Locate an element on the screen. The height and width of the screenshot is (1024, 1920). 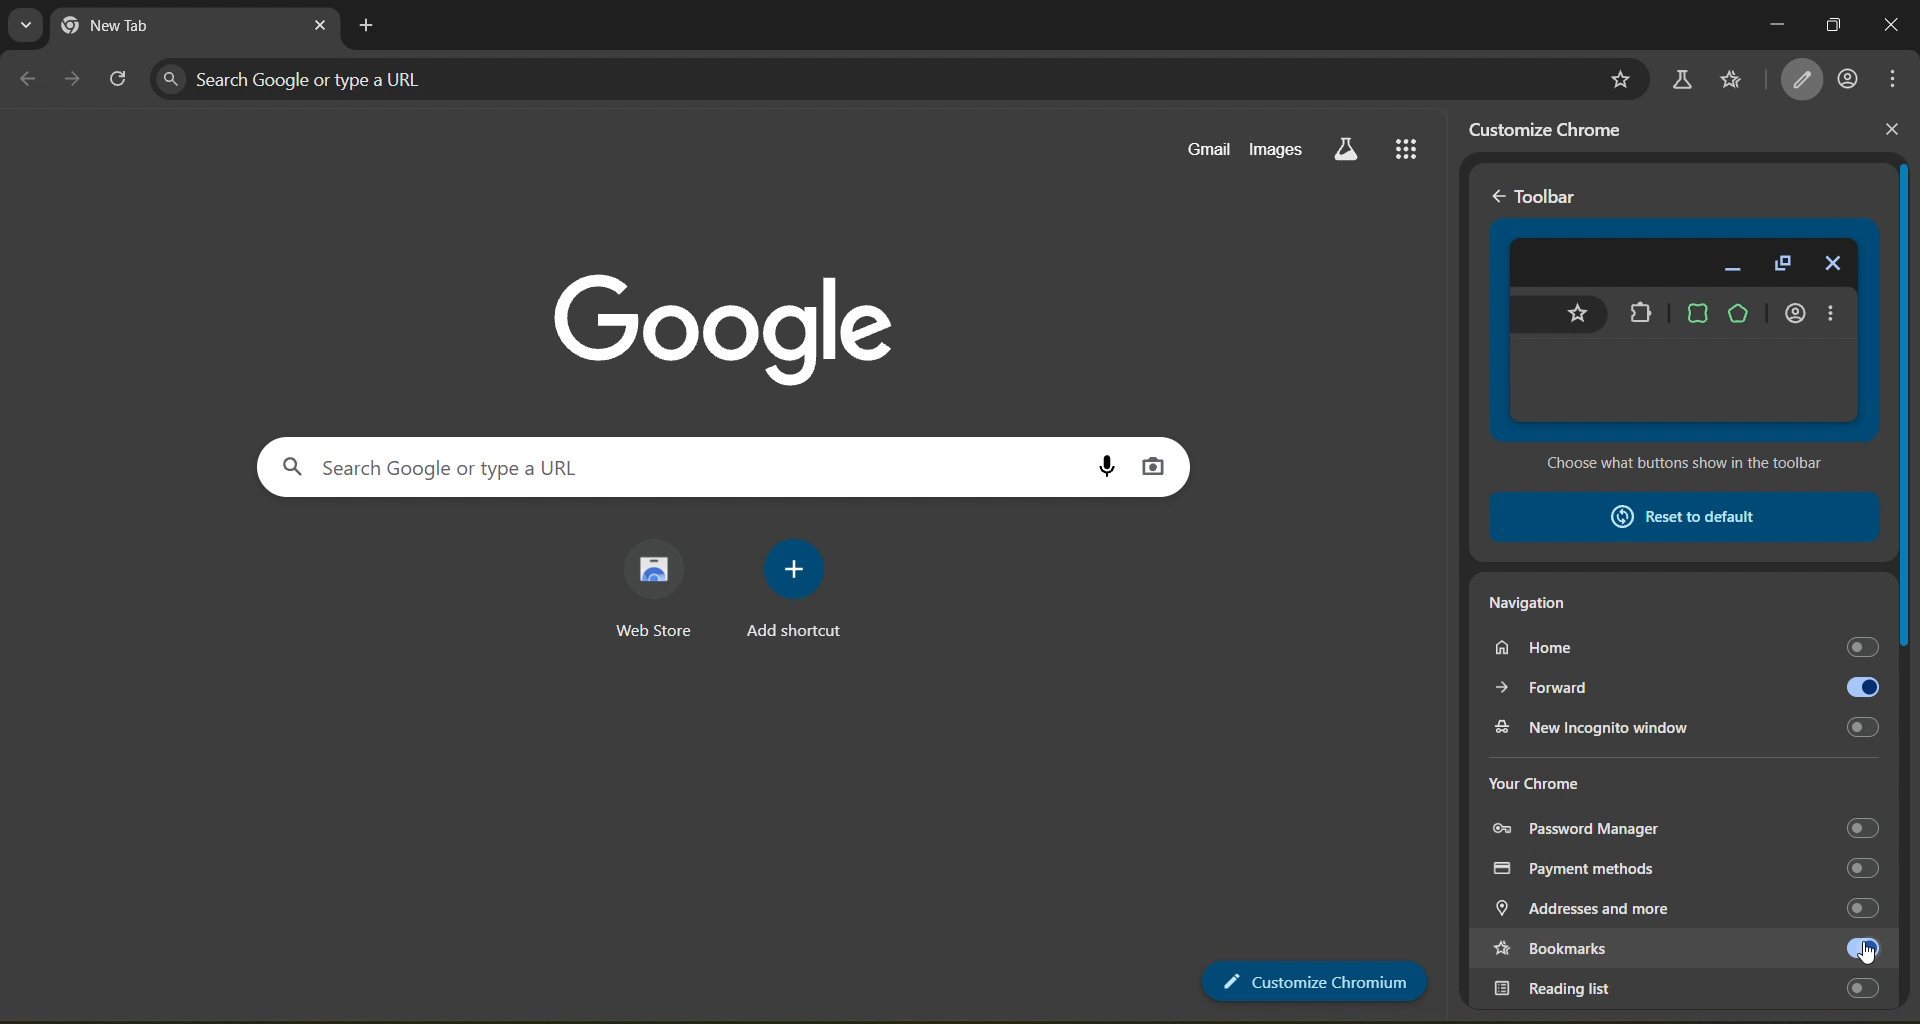
reading list is located at coordinates (1687, 986).